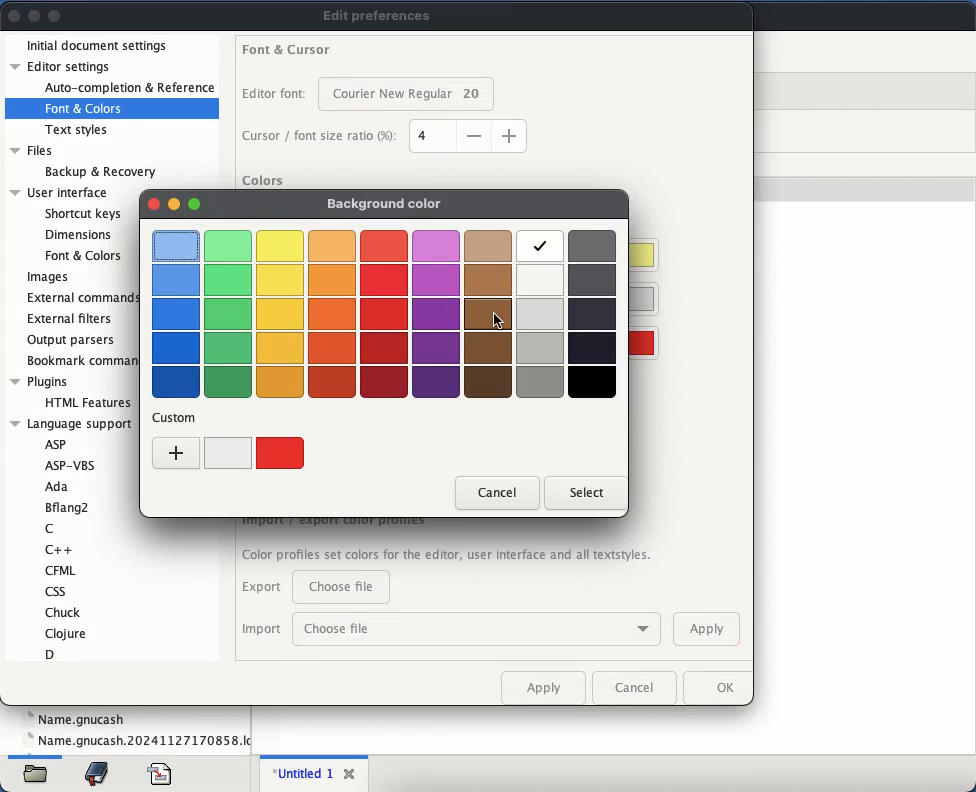  Describe the element at coordinates (34, 15) in the screenshot. I see `minimize` at that location.